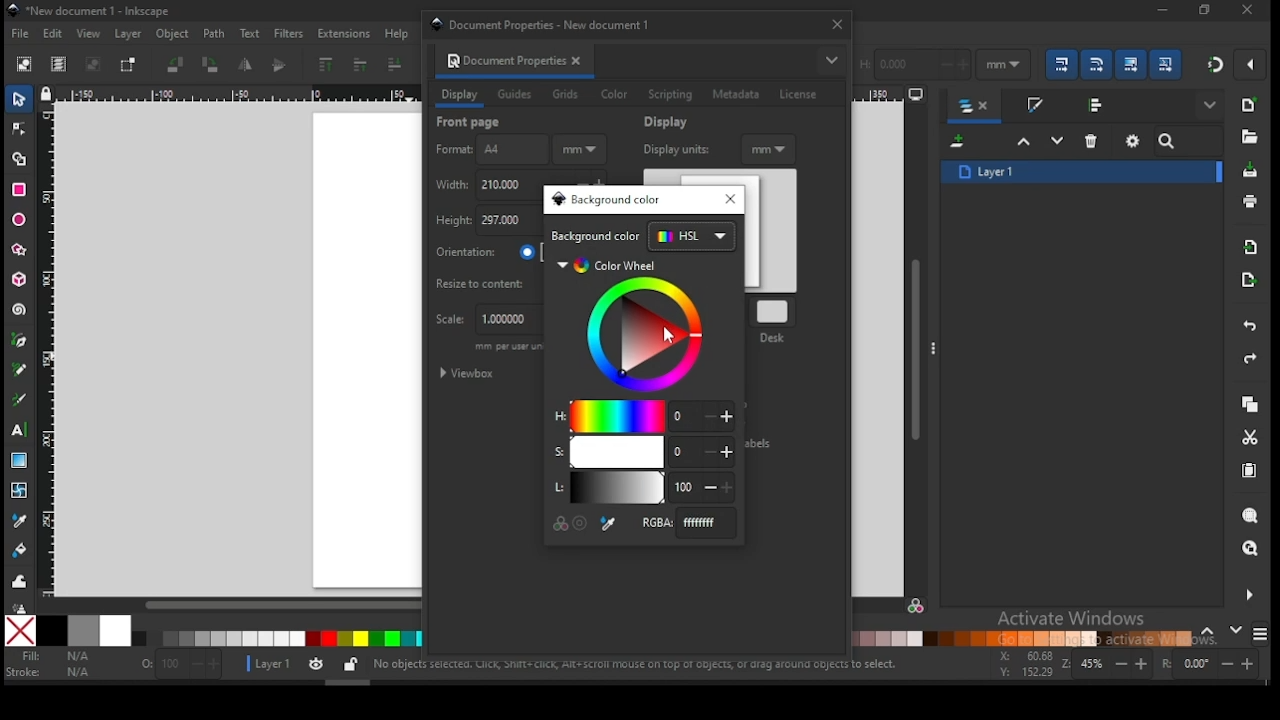 This screenshot has height=720, width=1280. Describe the element at coordinates (236, 96) in the screenshot. I see `horizontal ruler` at that location.